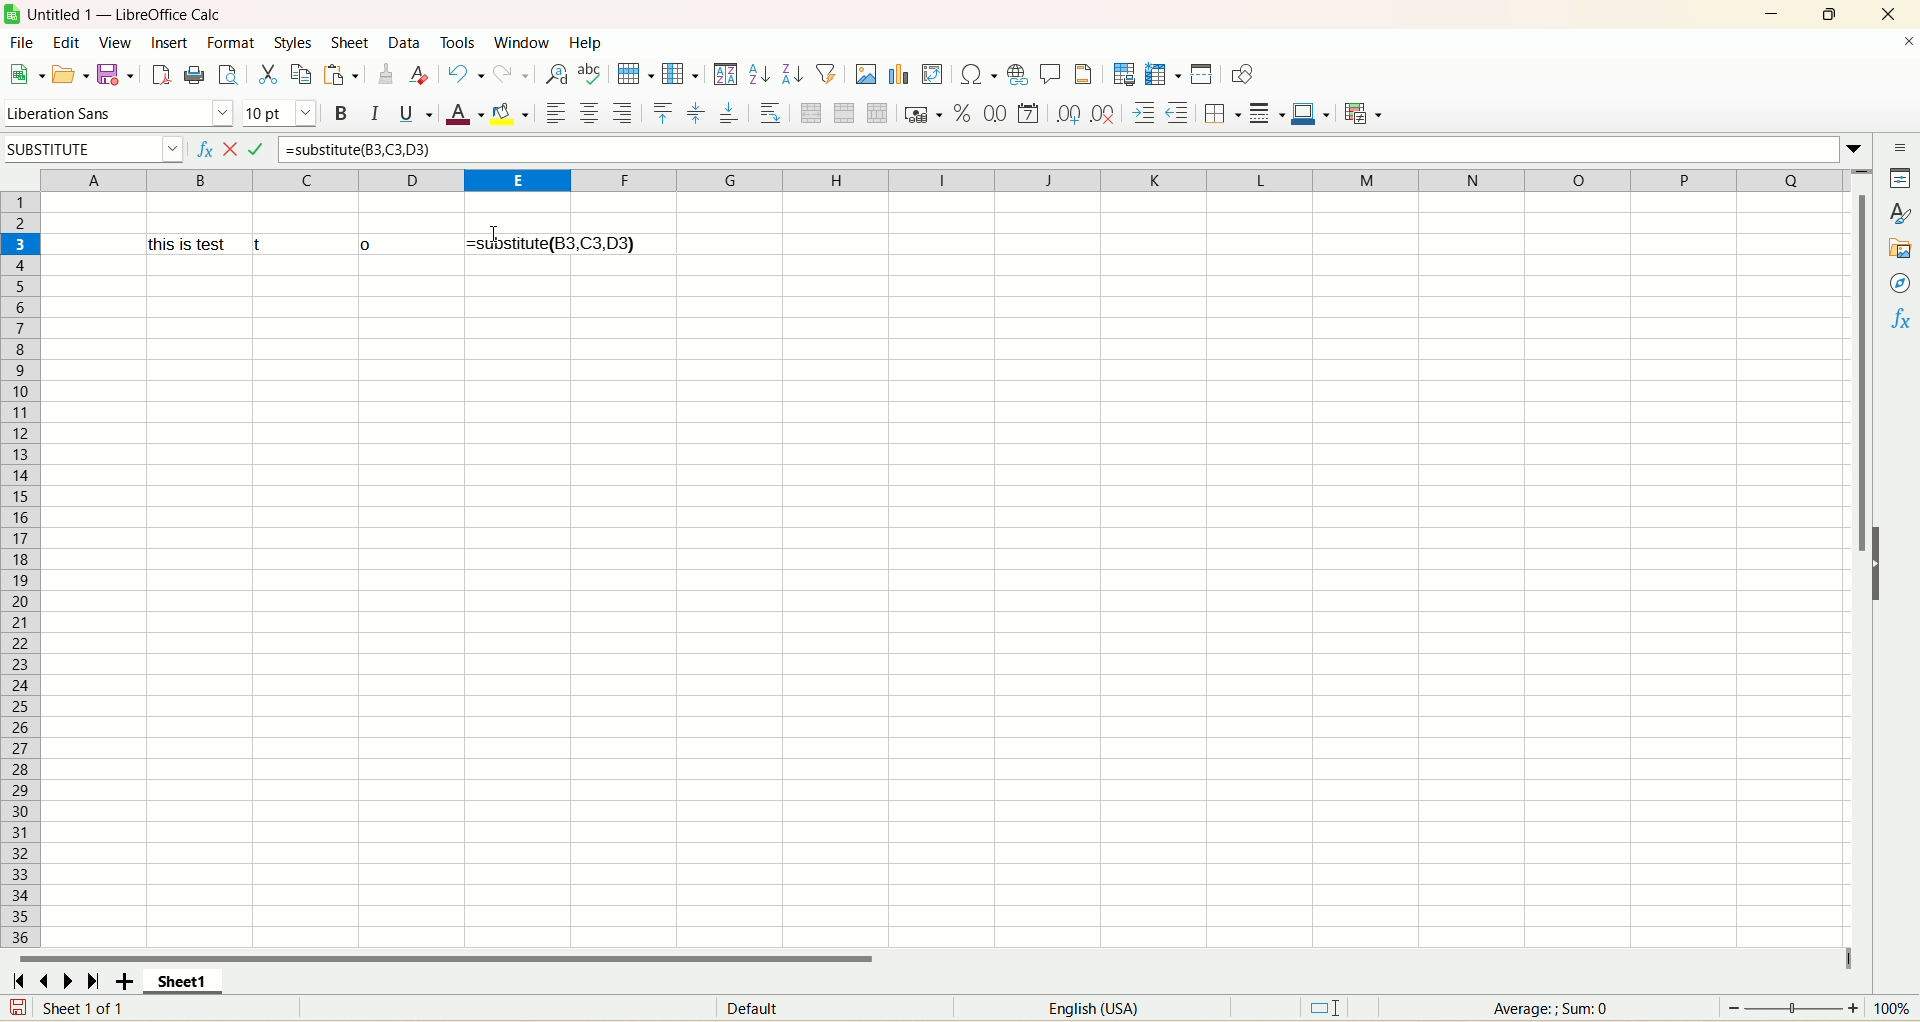 The width and height of the screenshot is (1920, 1022). I want to click on insert, so click(167, 42).